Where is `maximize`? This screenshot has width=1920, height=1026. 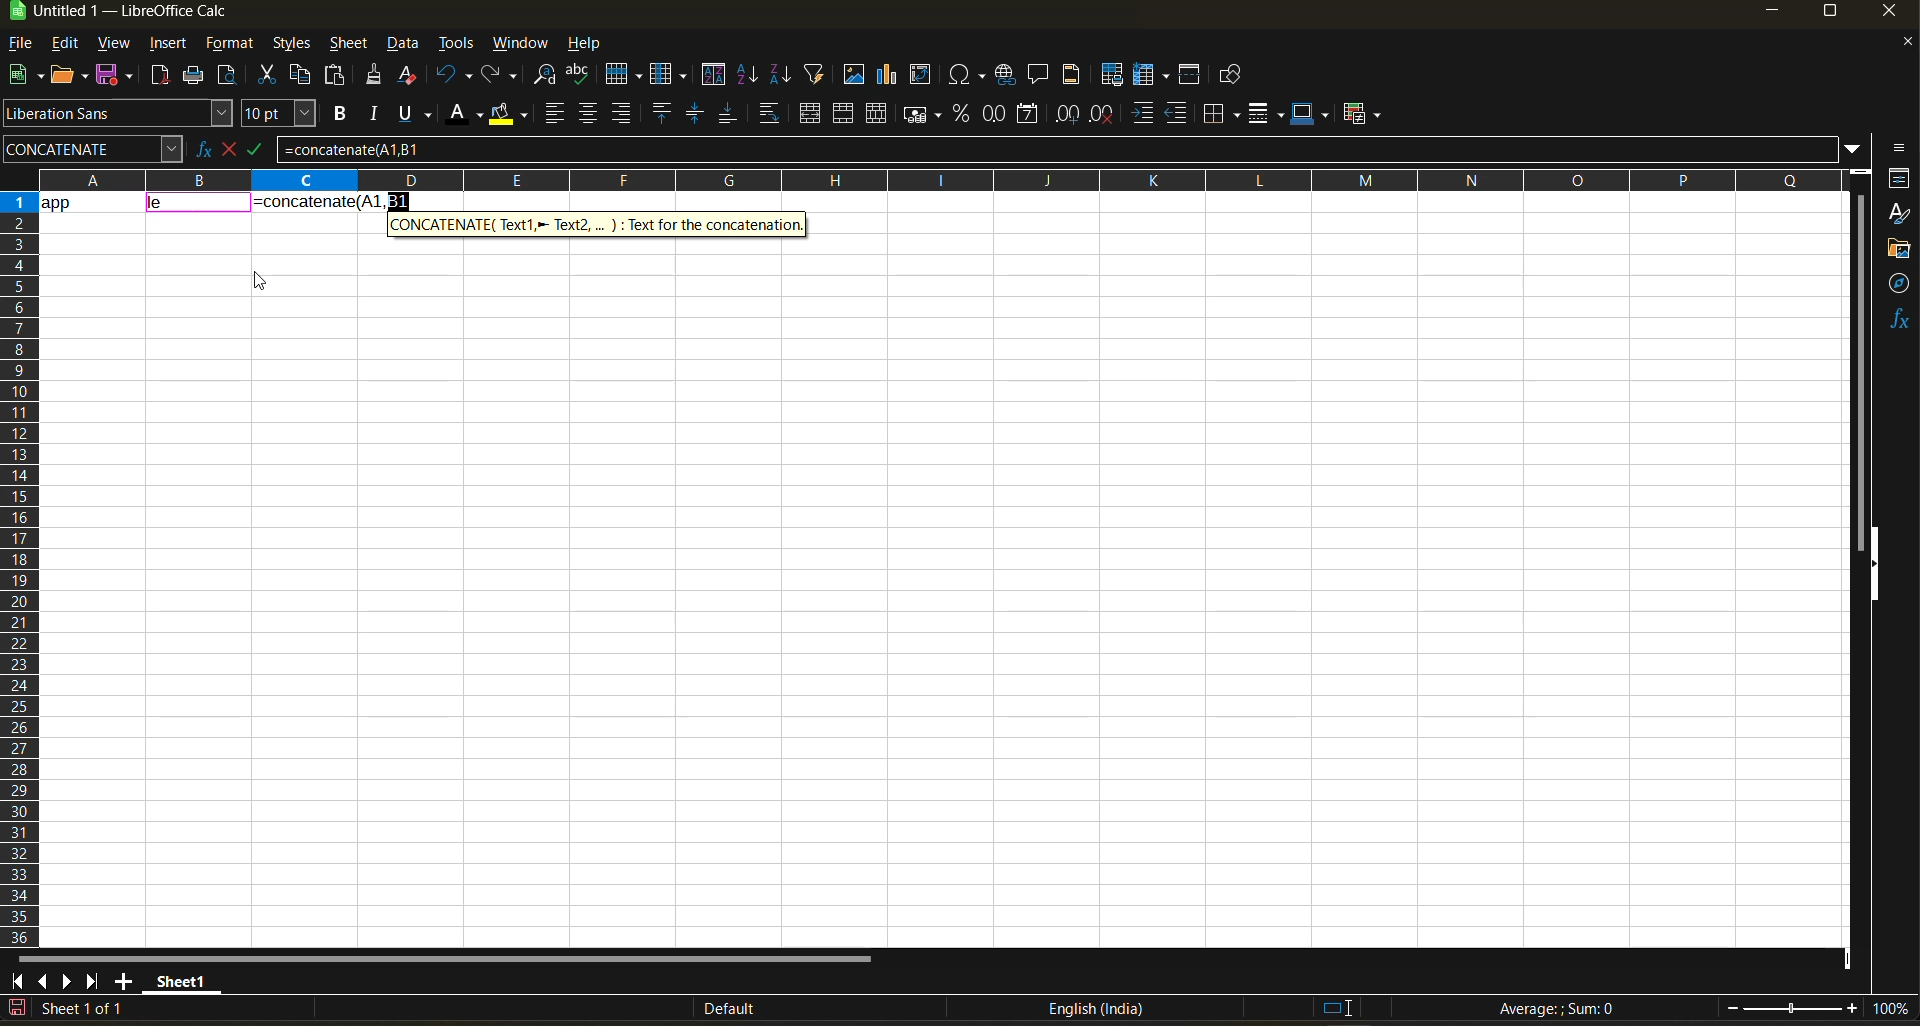 maximize is located at coordinates (1829, 15).